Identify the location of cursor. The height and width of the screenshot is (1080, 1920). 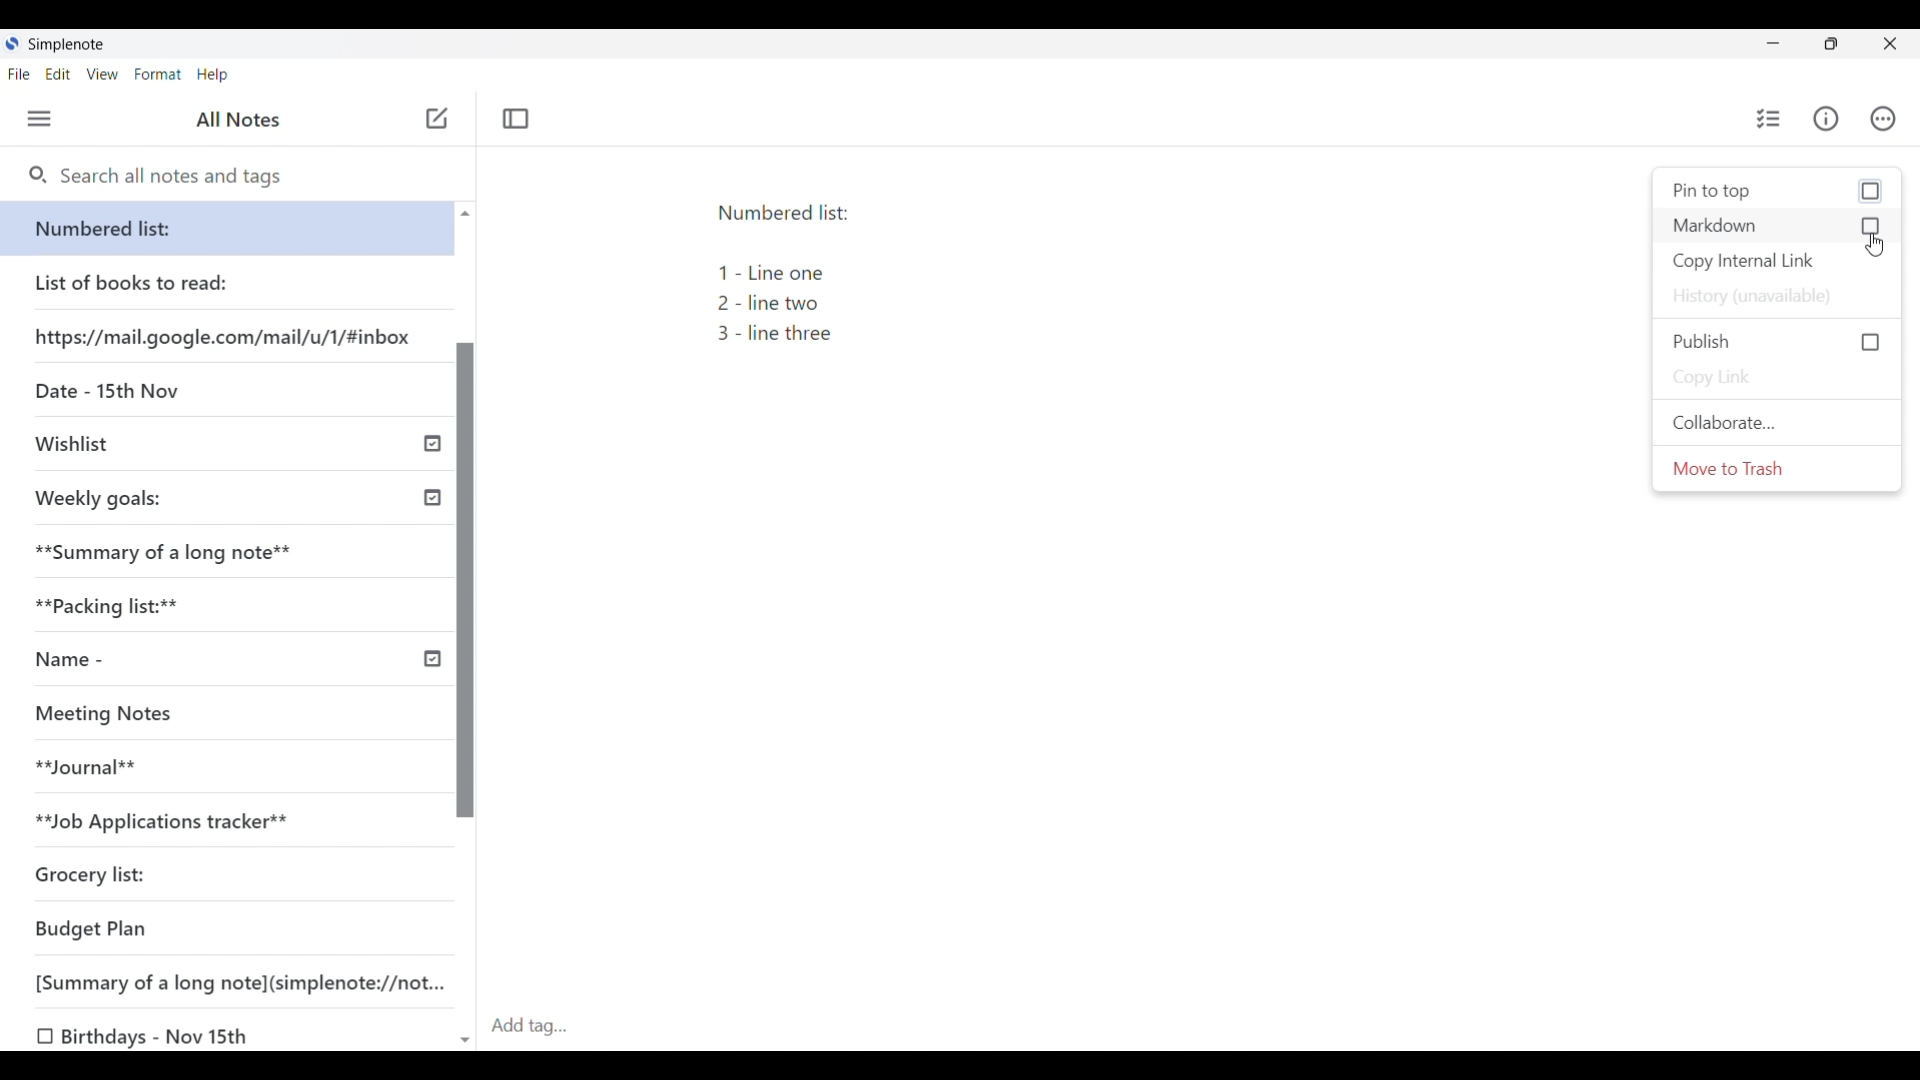
(1873, 248).